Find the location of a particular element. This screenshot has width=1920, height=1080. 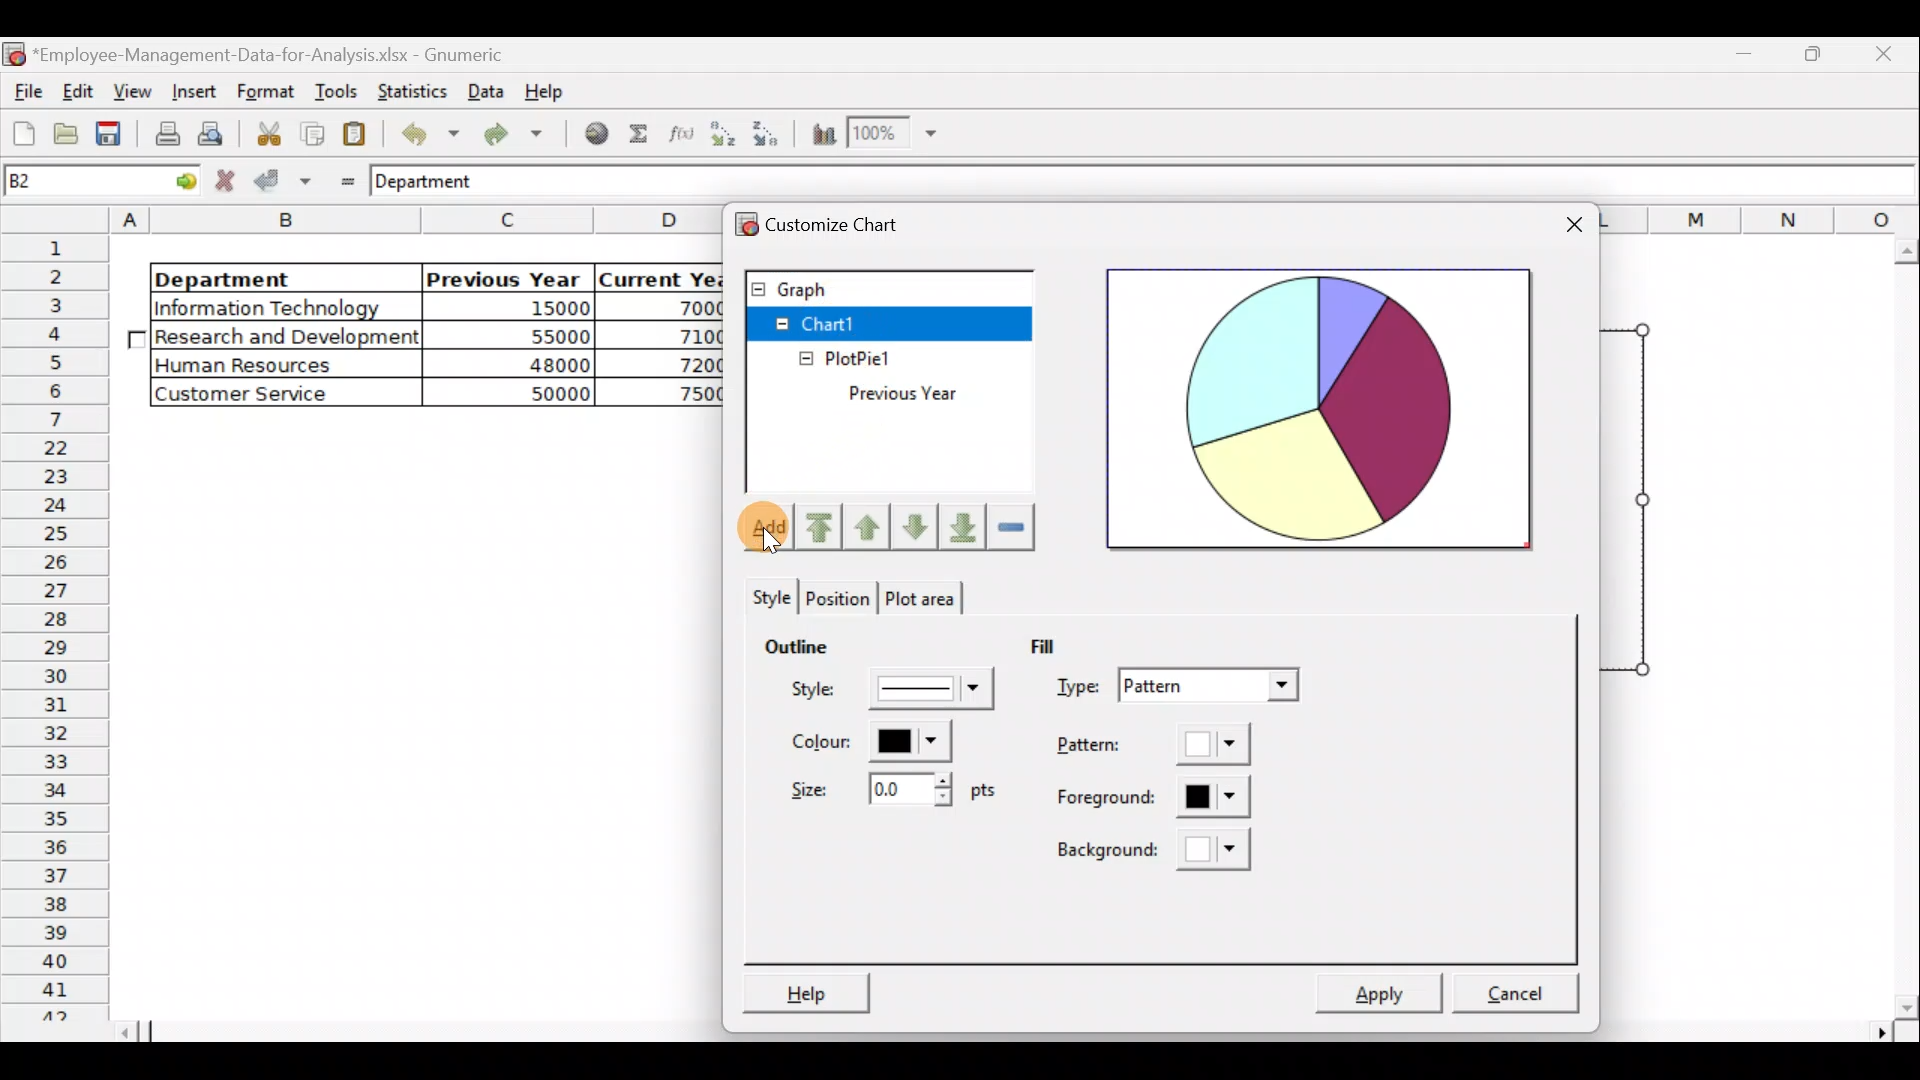

View is located at coordinates (136, 89).